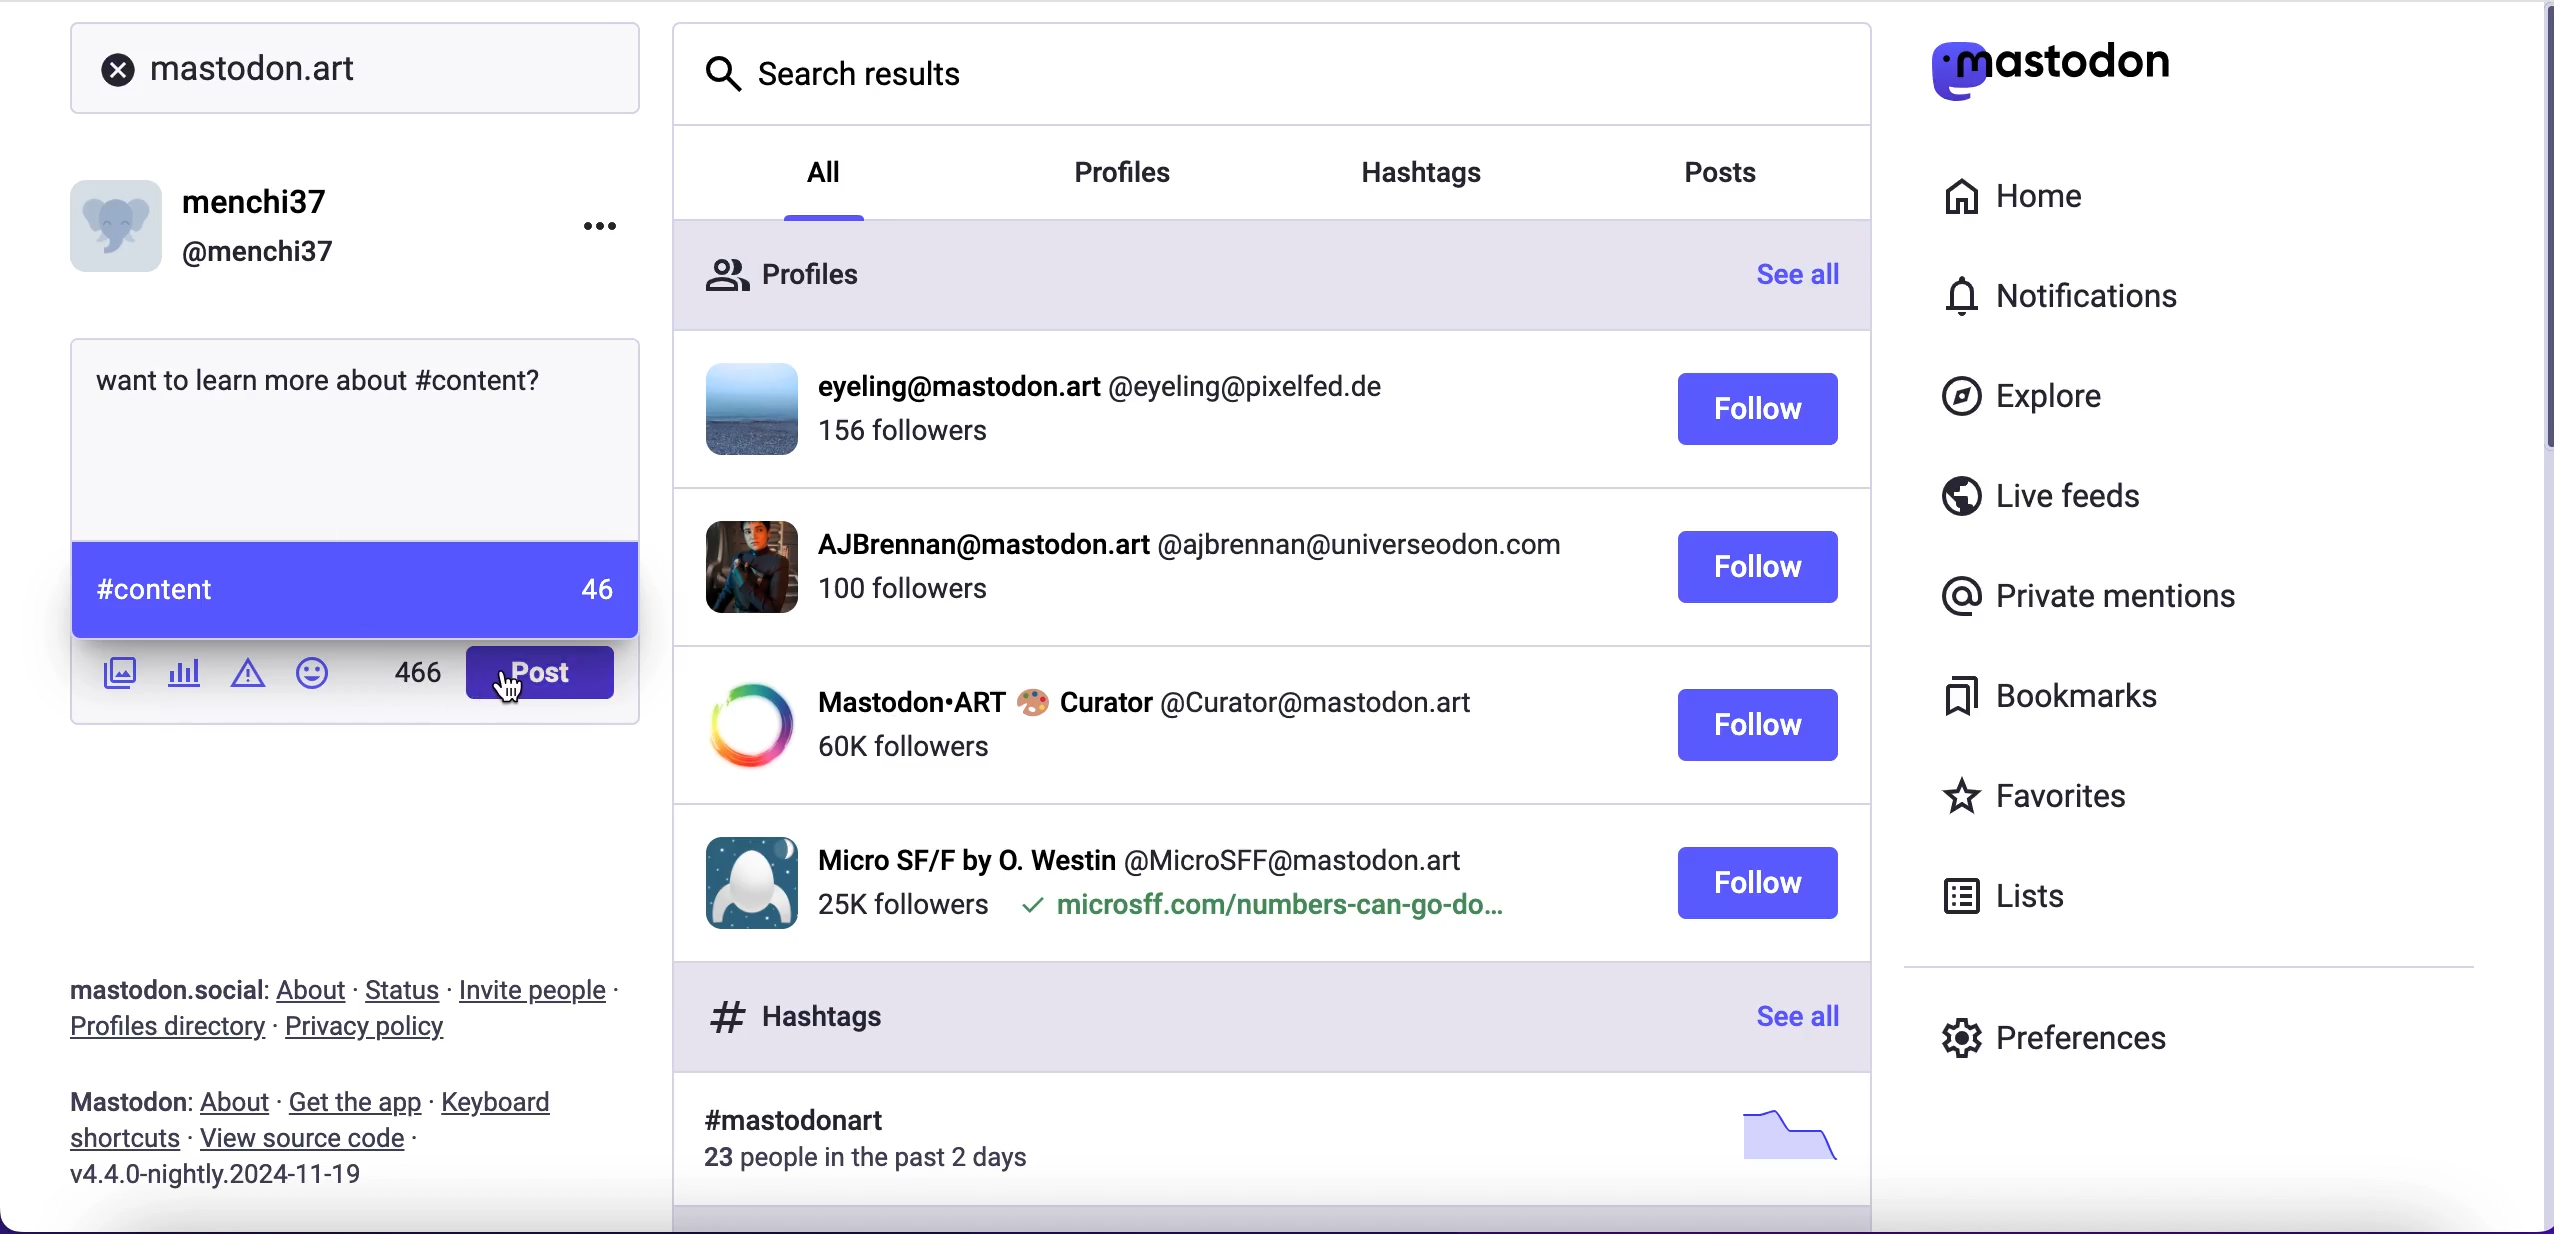 This screenshot has height=1234, width=2554. I want to click on follow, so click(1759, 569).